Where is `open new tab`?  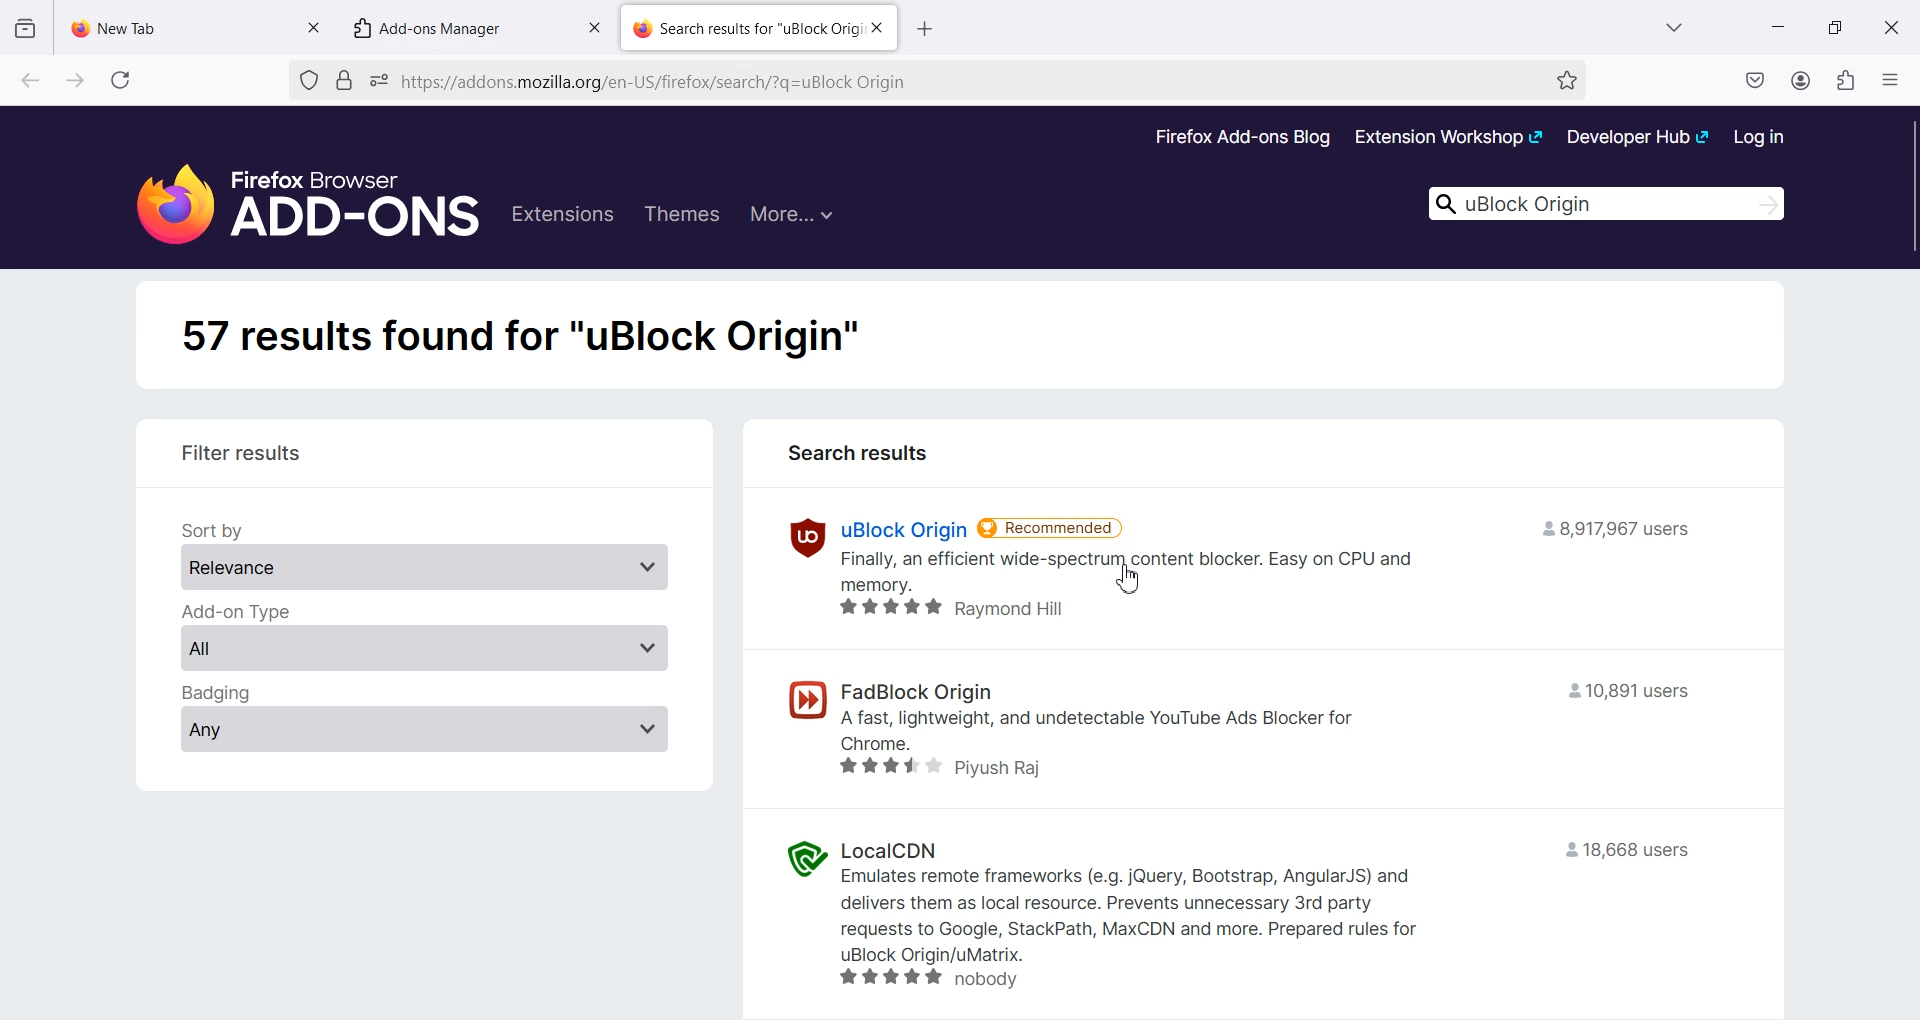
open new tab is located at coordinates (929, 26).